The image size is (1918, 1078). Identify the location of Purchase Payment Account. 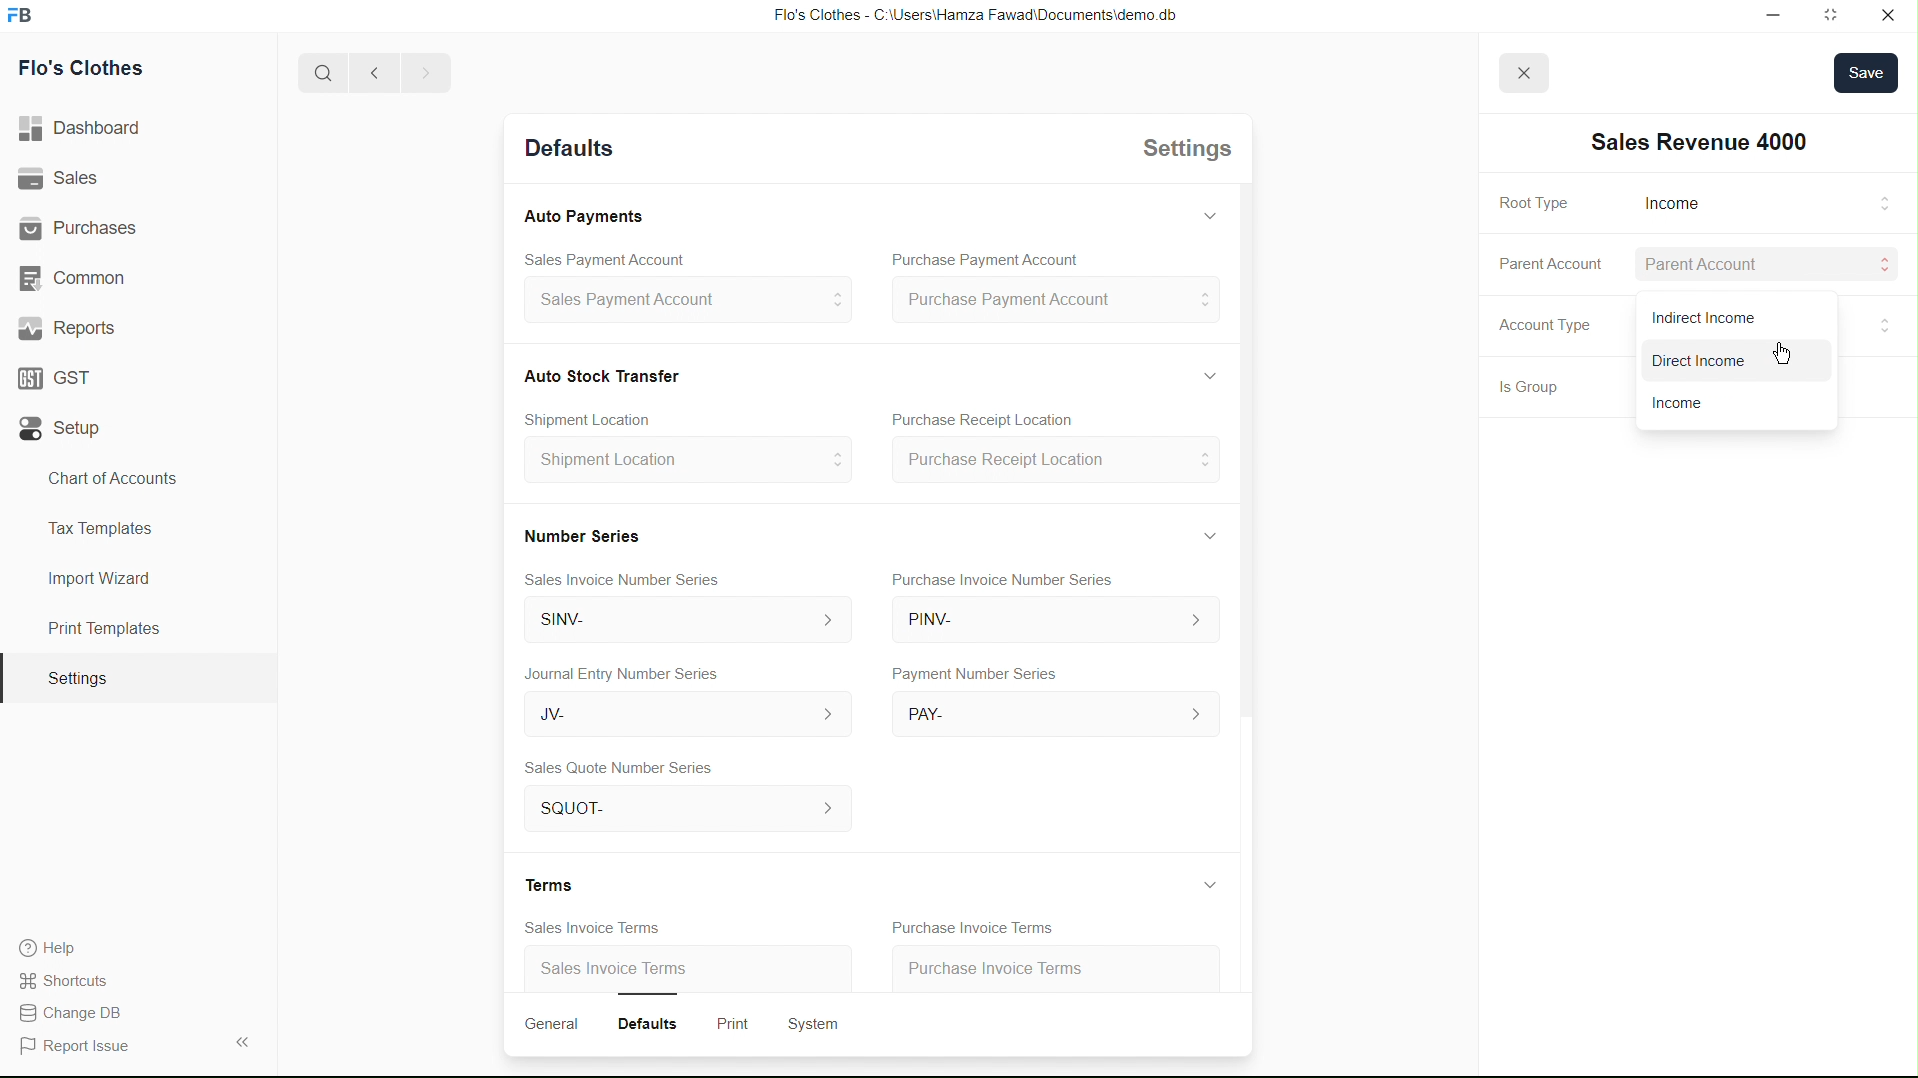
(977, 260).